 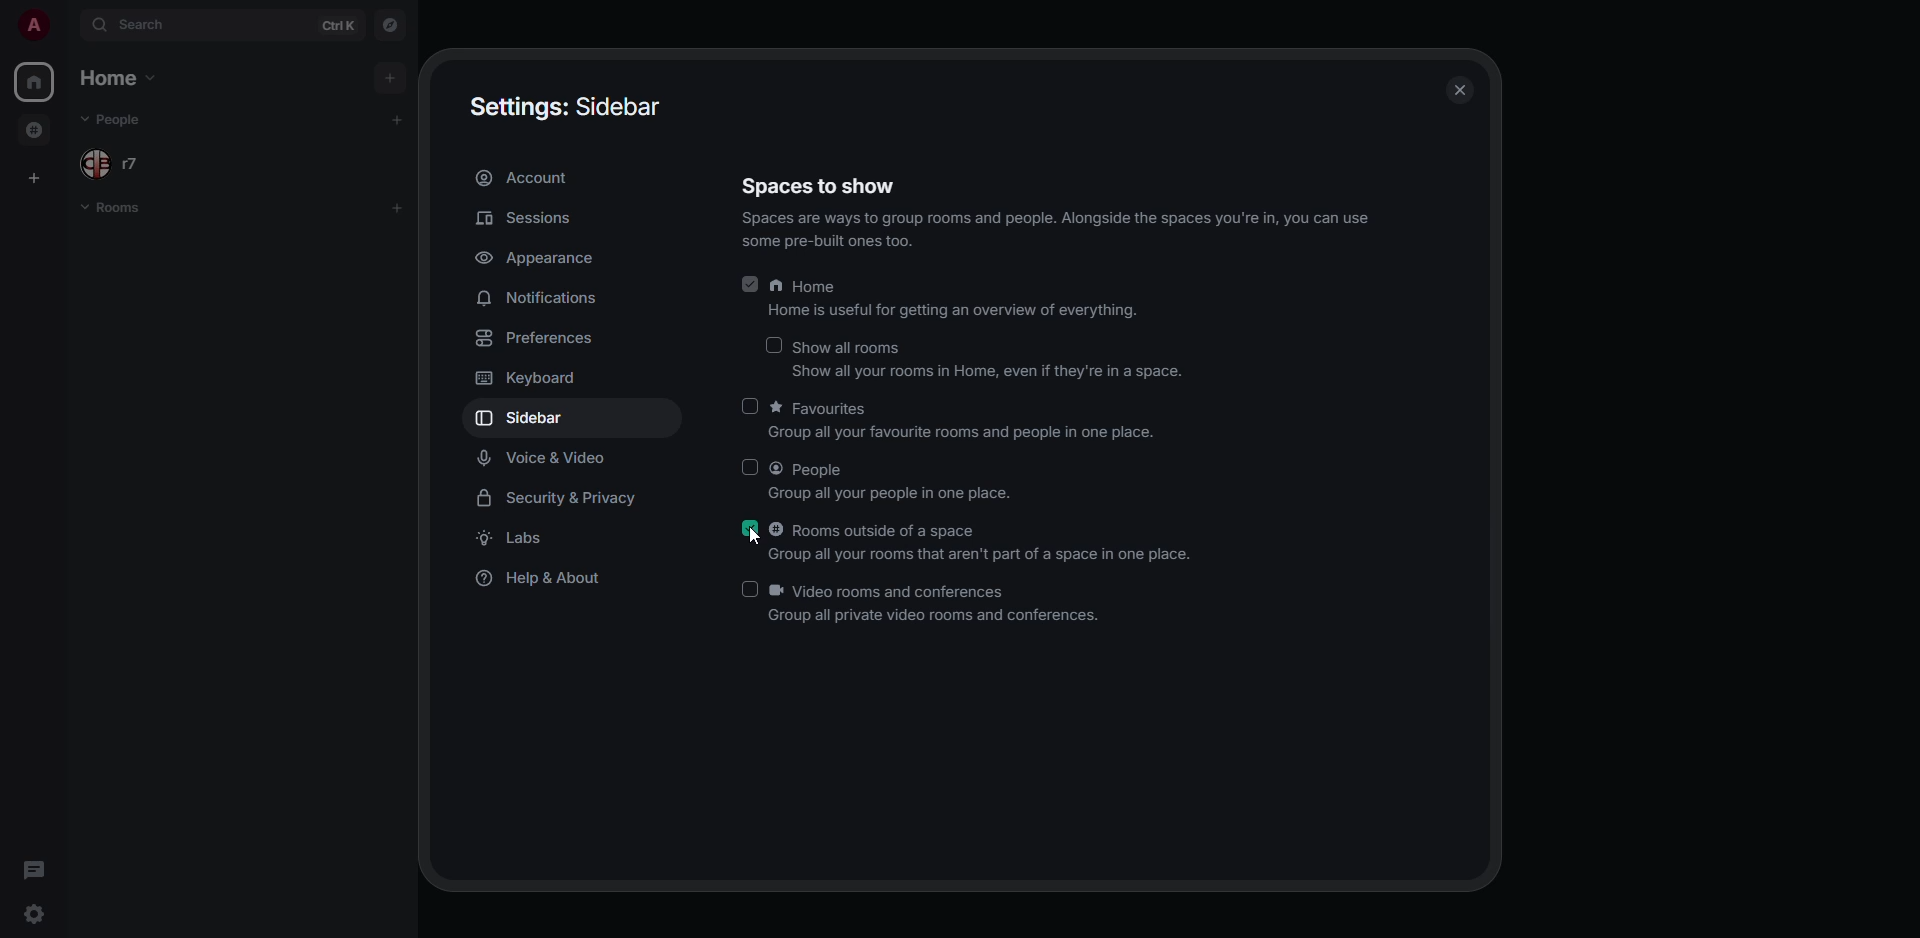 What do you see at coordinates (990, 361) in the screenshot?
I see `Show all rooms Show all your rooms in Home, even if they're in a space.` at bounding box center [990, 361].